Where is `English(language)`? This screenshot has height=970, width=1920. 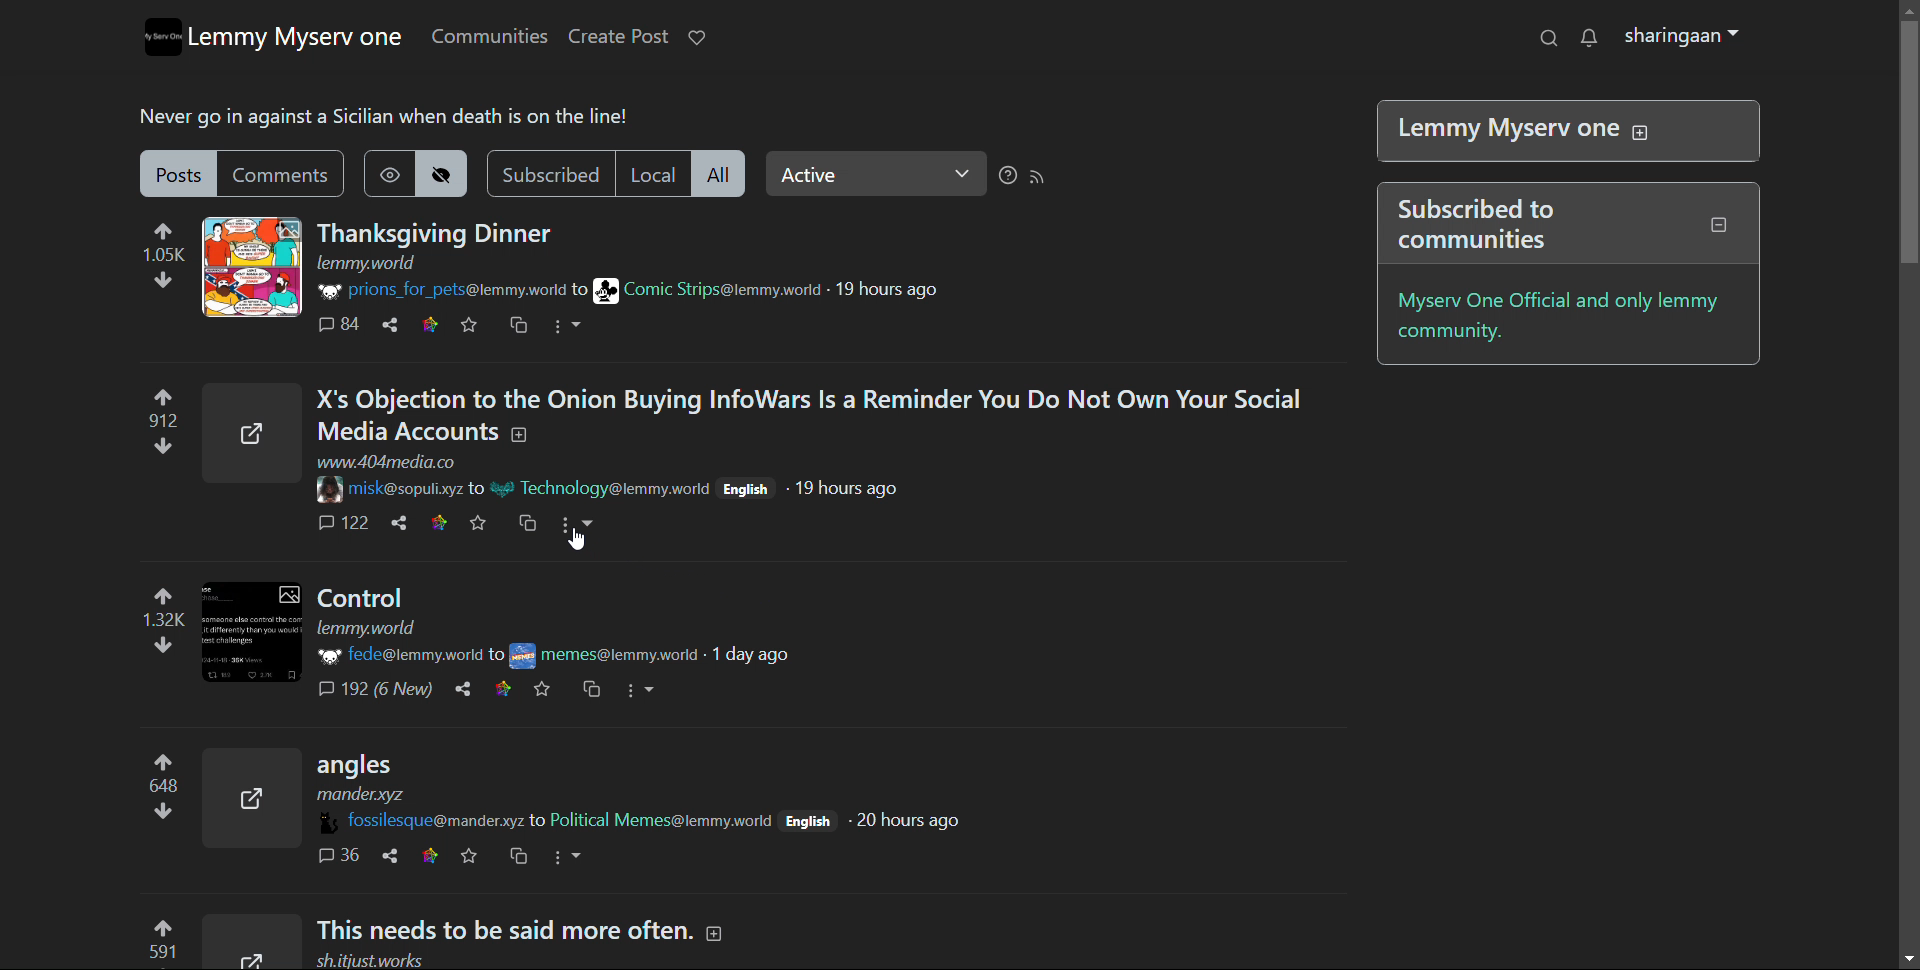 English(language) is located at coordinates (746, 489).